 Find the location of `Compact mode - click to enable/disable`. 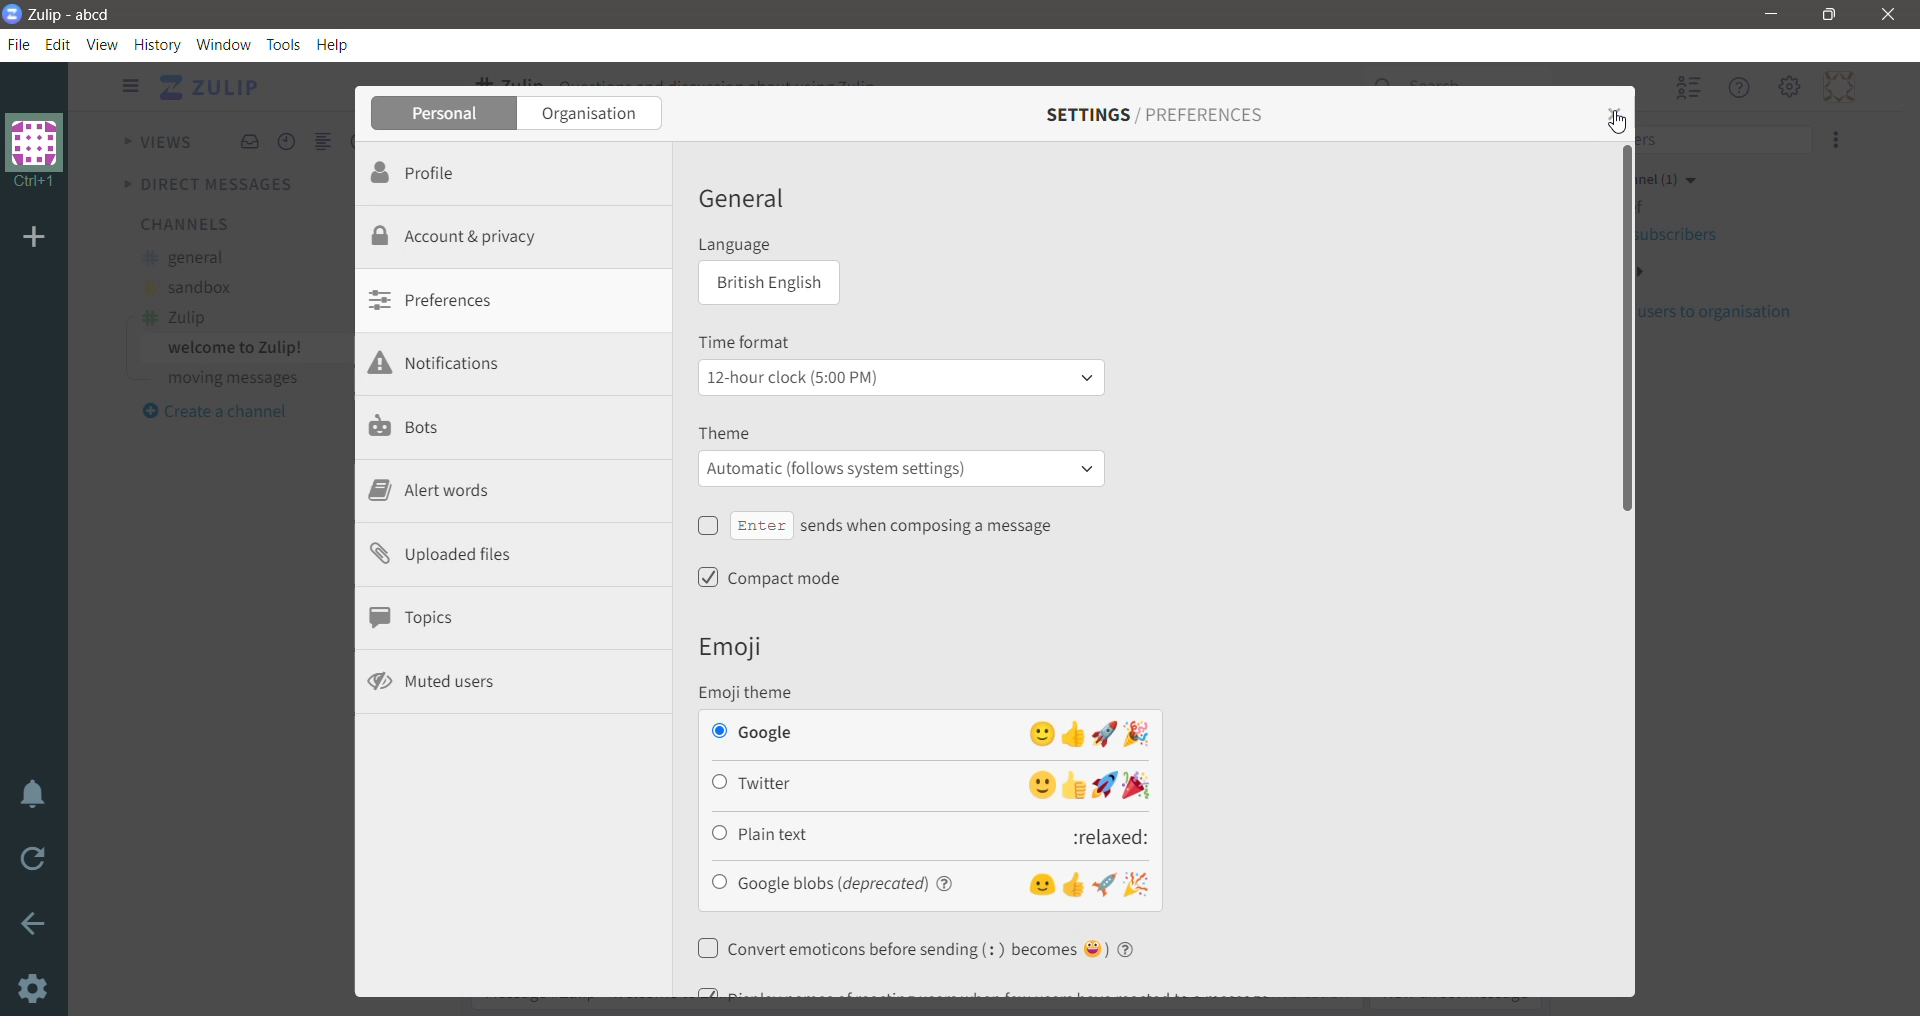

Compact mode - click to enable/disable is located at coordinates (787, 577).